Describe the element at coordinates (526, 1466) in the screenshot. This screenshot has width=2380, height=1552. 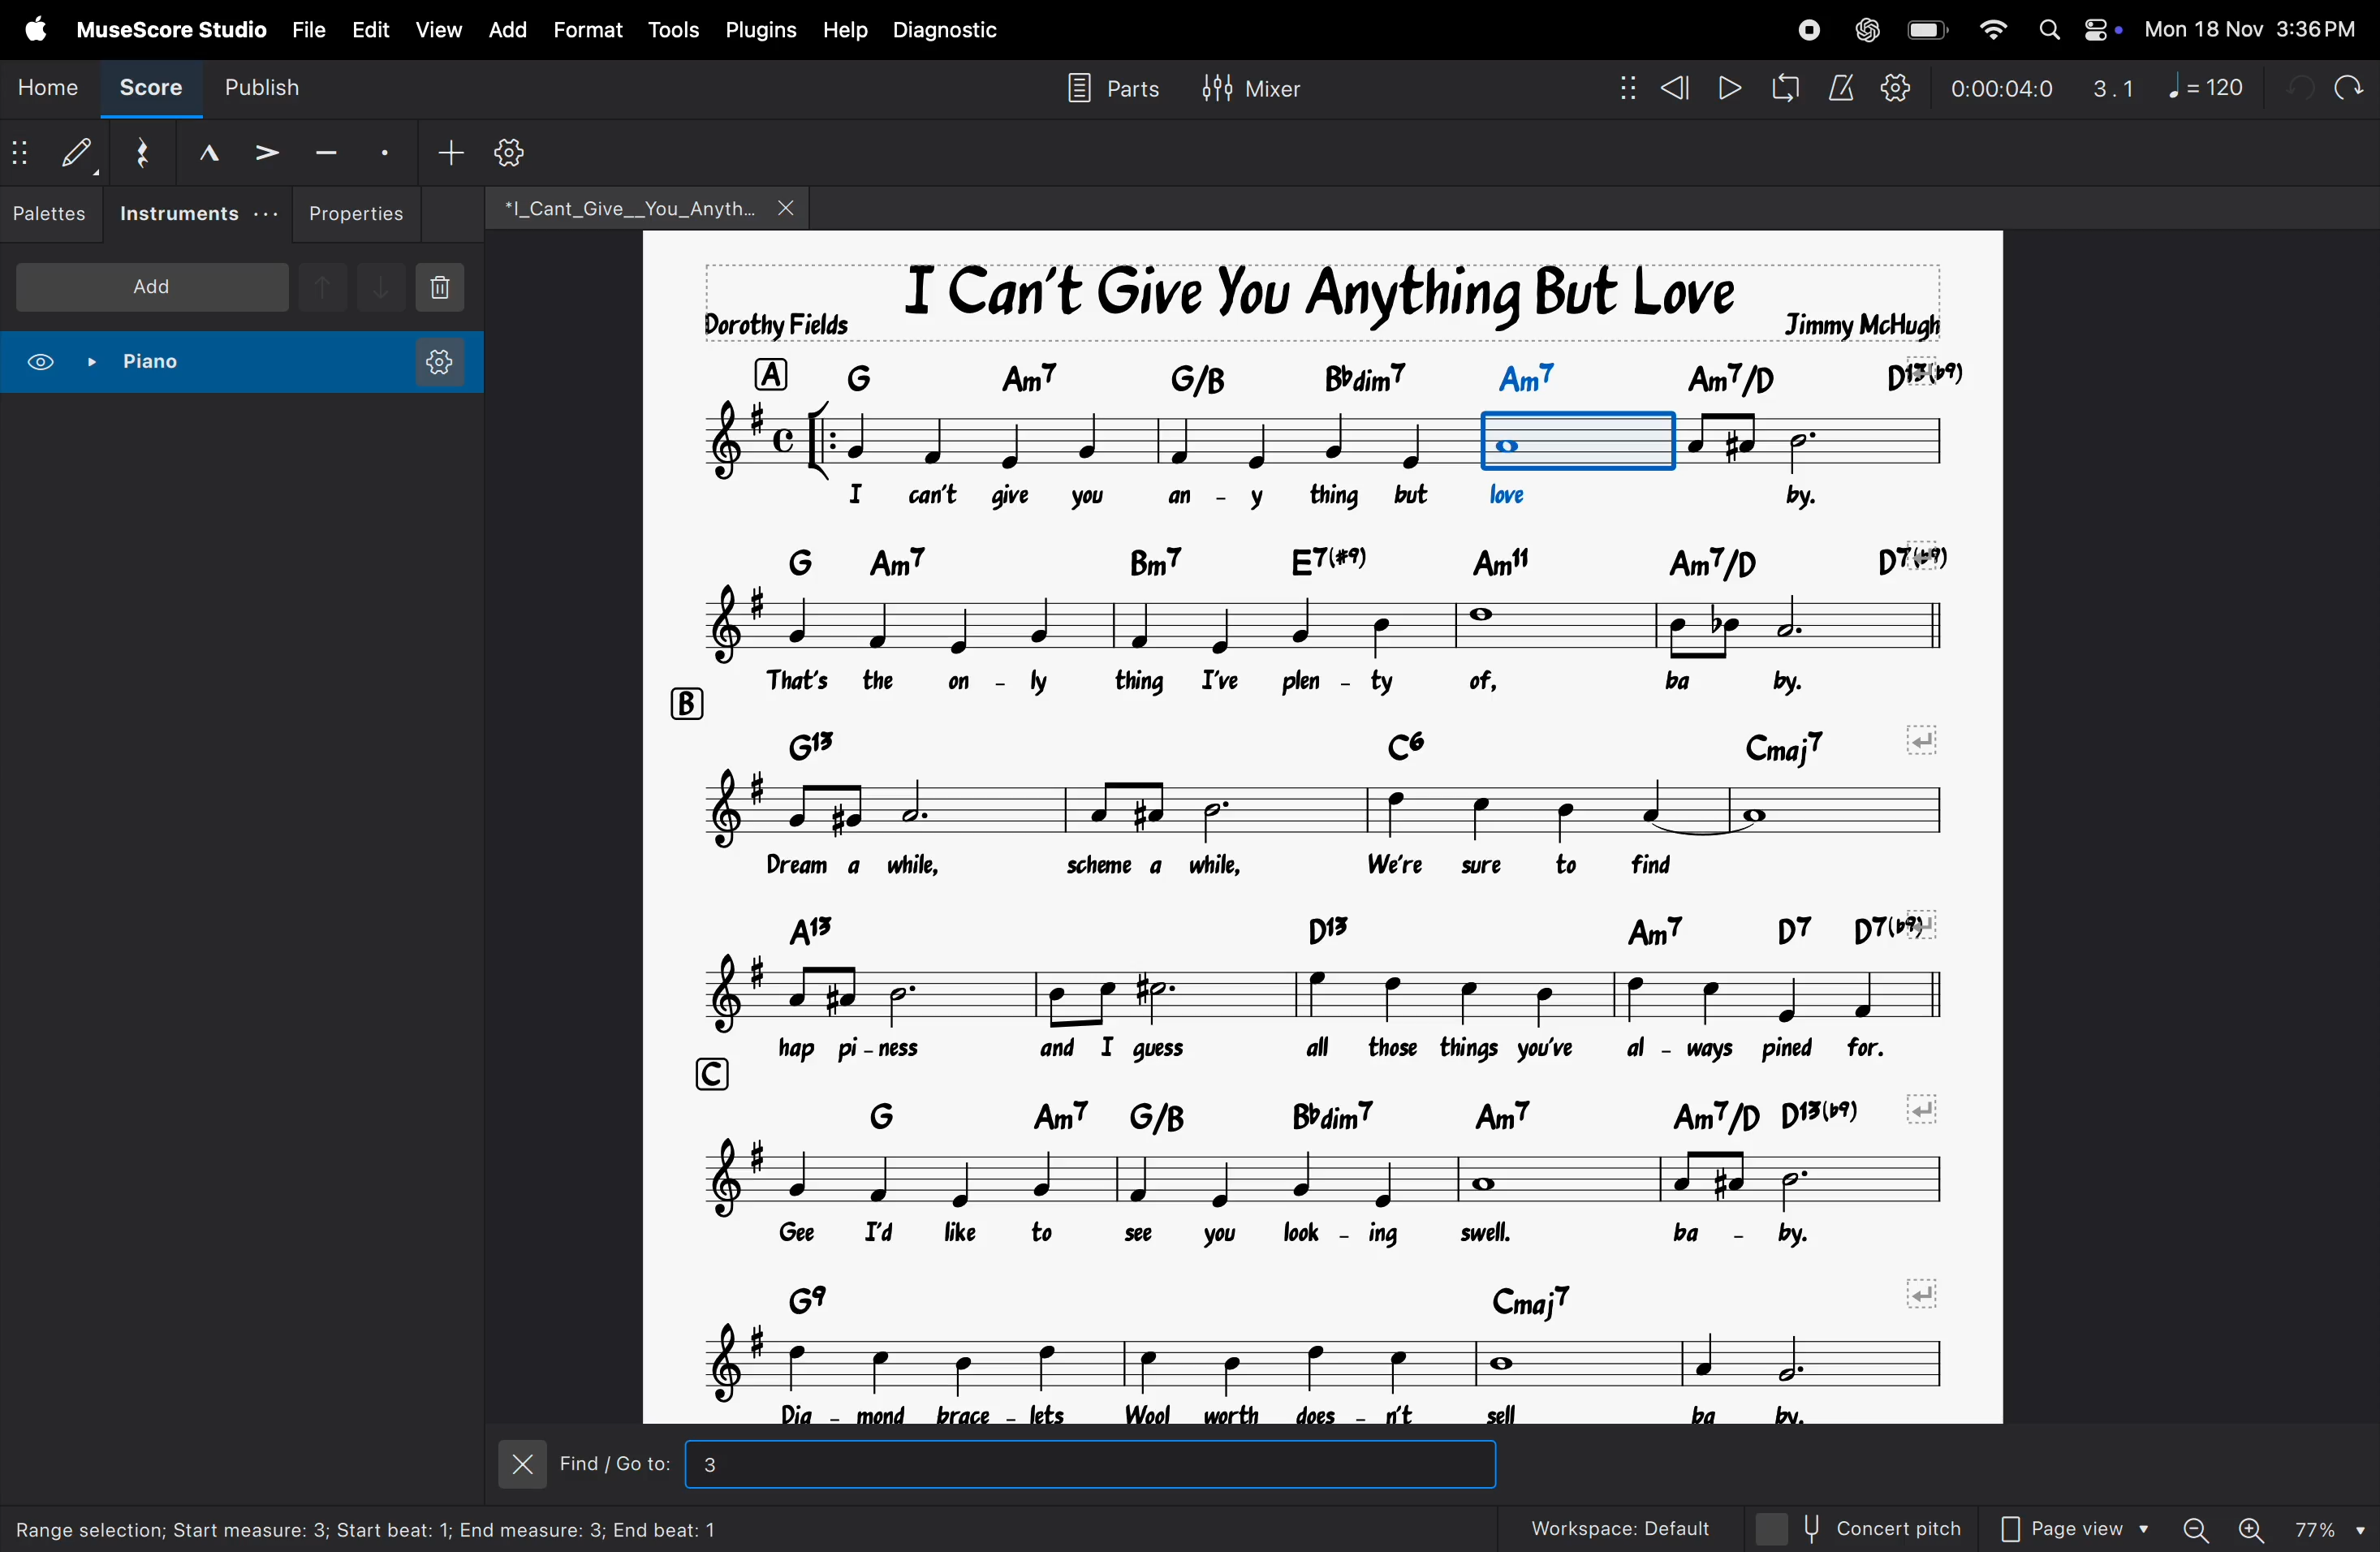
I see `close` at that location.